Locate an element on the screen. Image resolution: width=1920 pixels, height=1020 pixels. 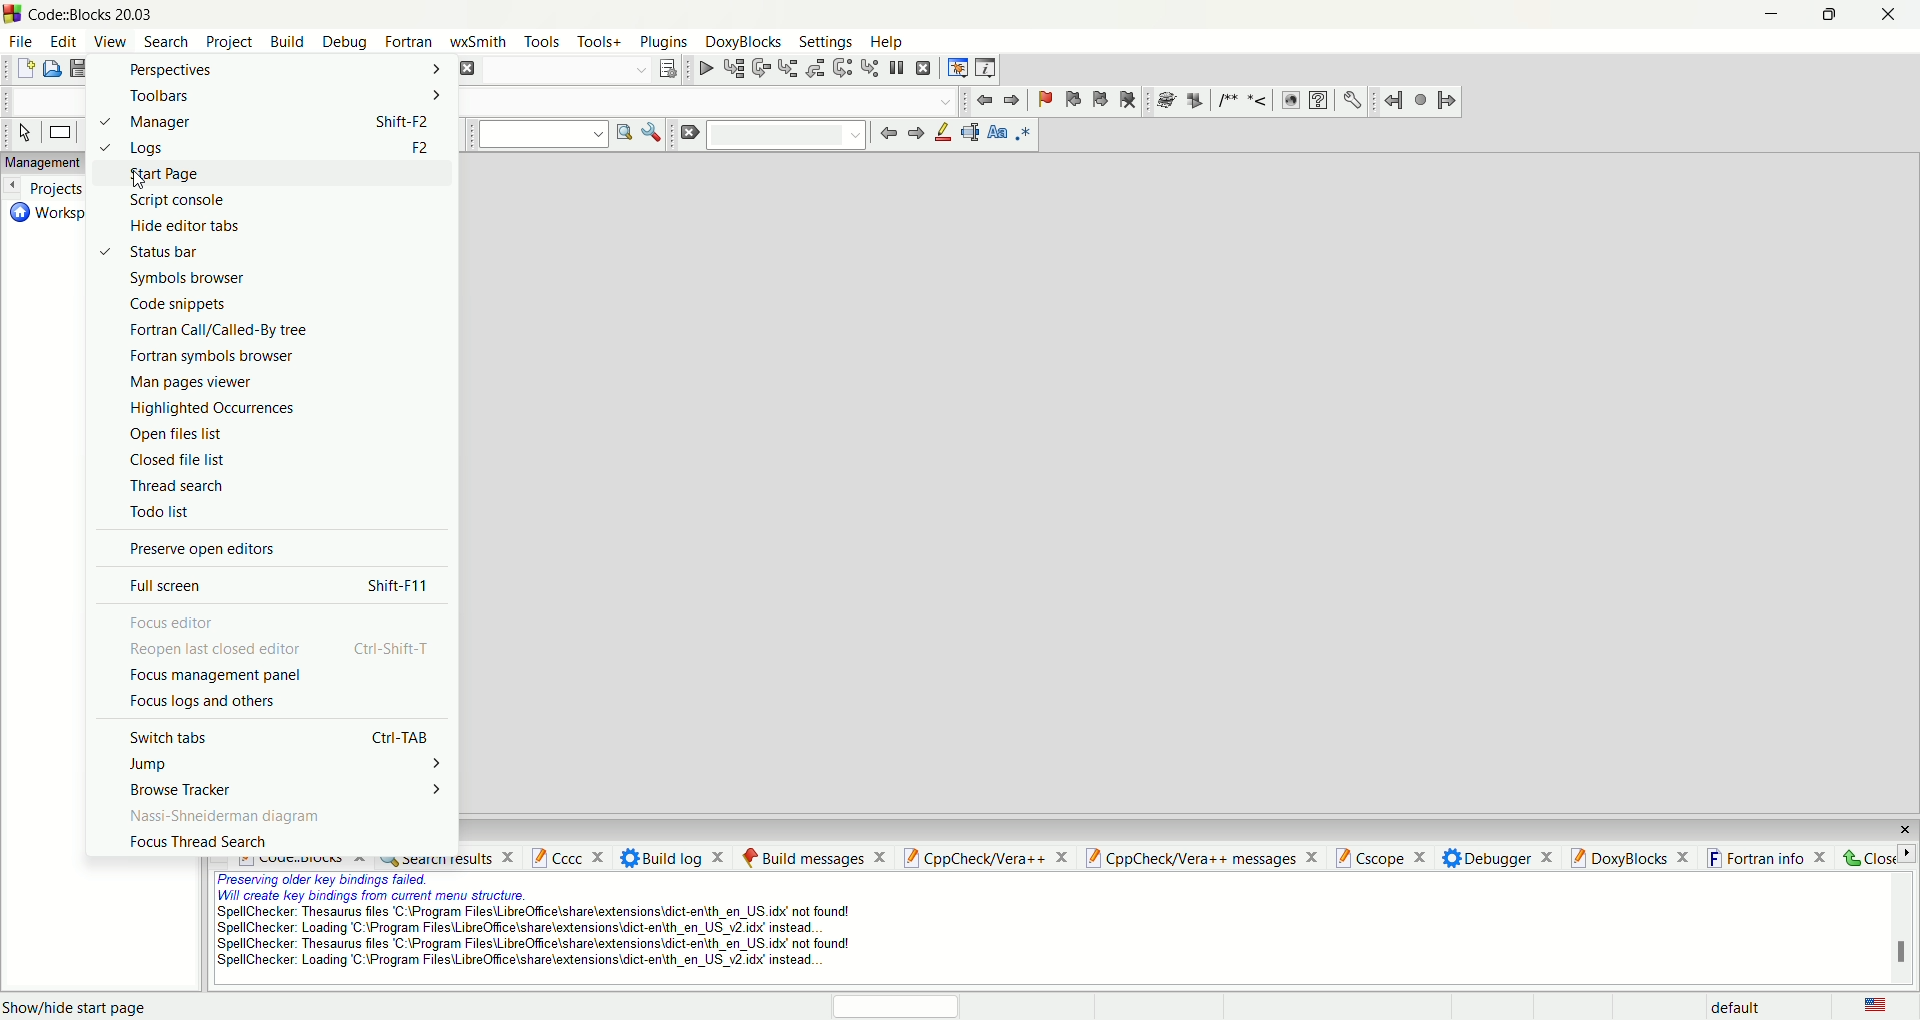
view is located at coordinates (111, 43).